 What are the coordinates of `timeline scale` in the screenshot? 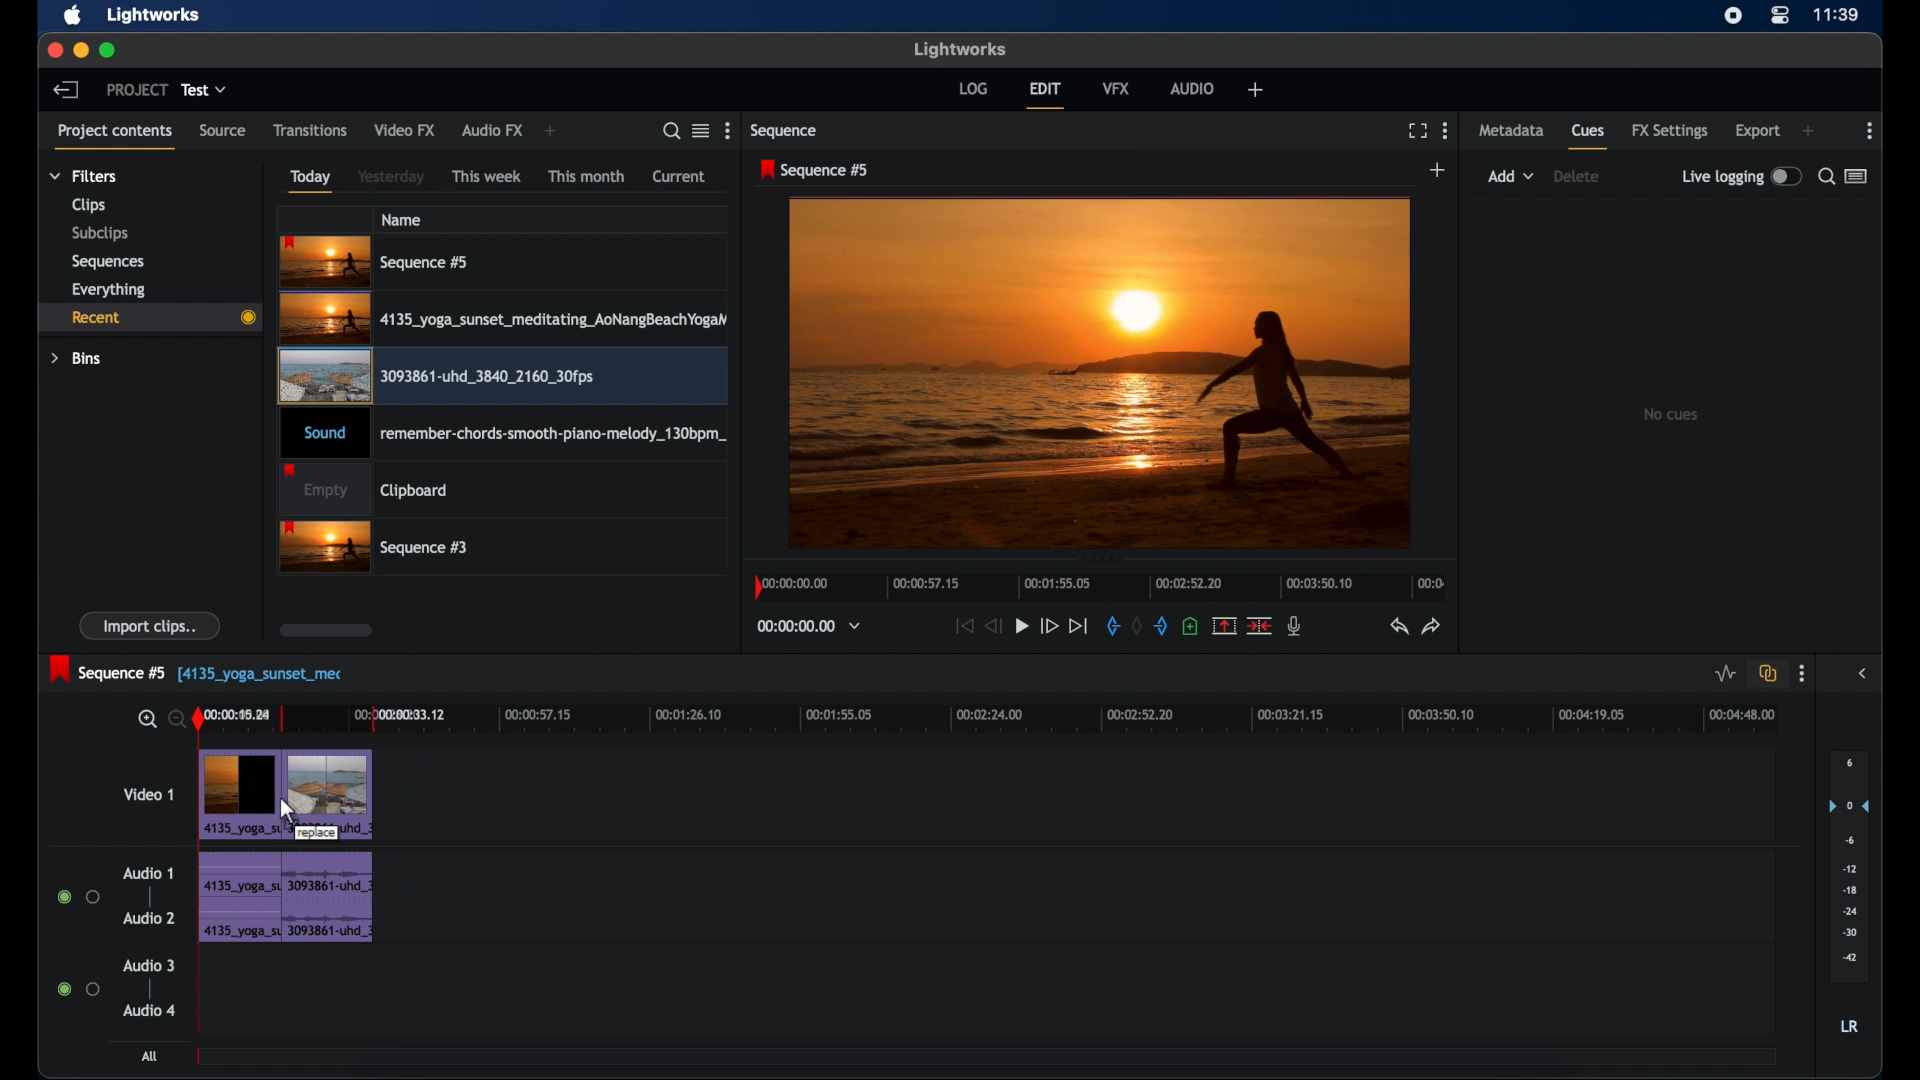 It's located at (990, 720).